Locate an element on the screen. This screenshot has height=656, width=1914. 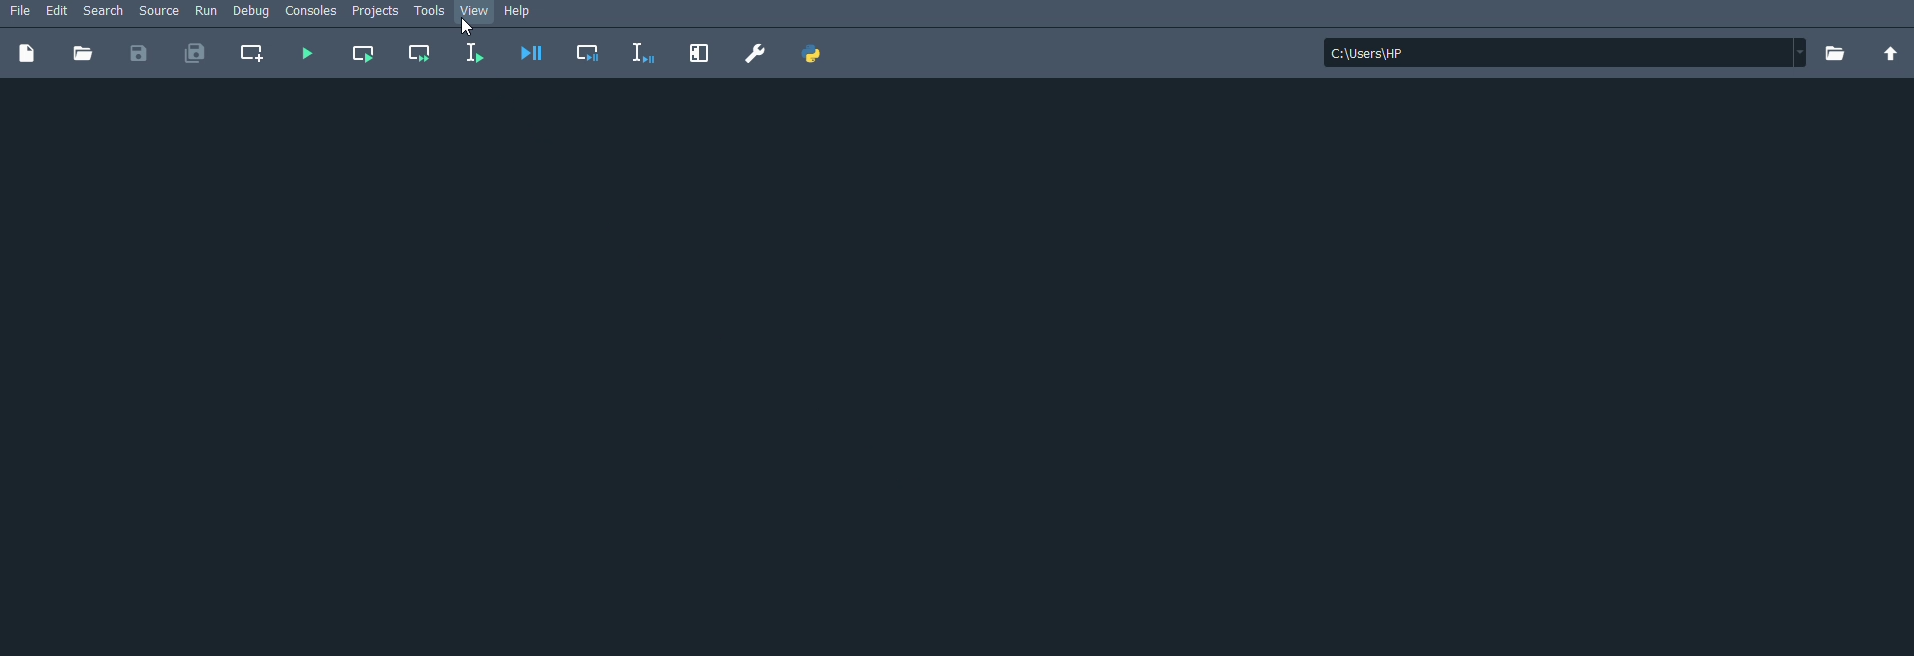
Save file is located at coordinates (138, 52).